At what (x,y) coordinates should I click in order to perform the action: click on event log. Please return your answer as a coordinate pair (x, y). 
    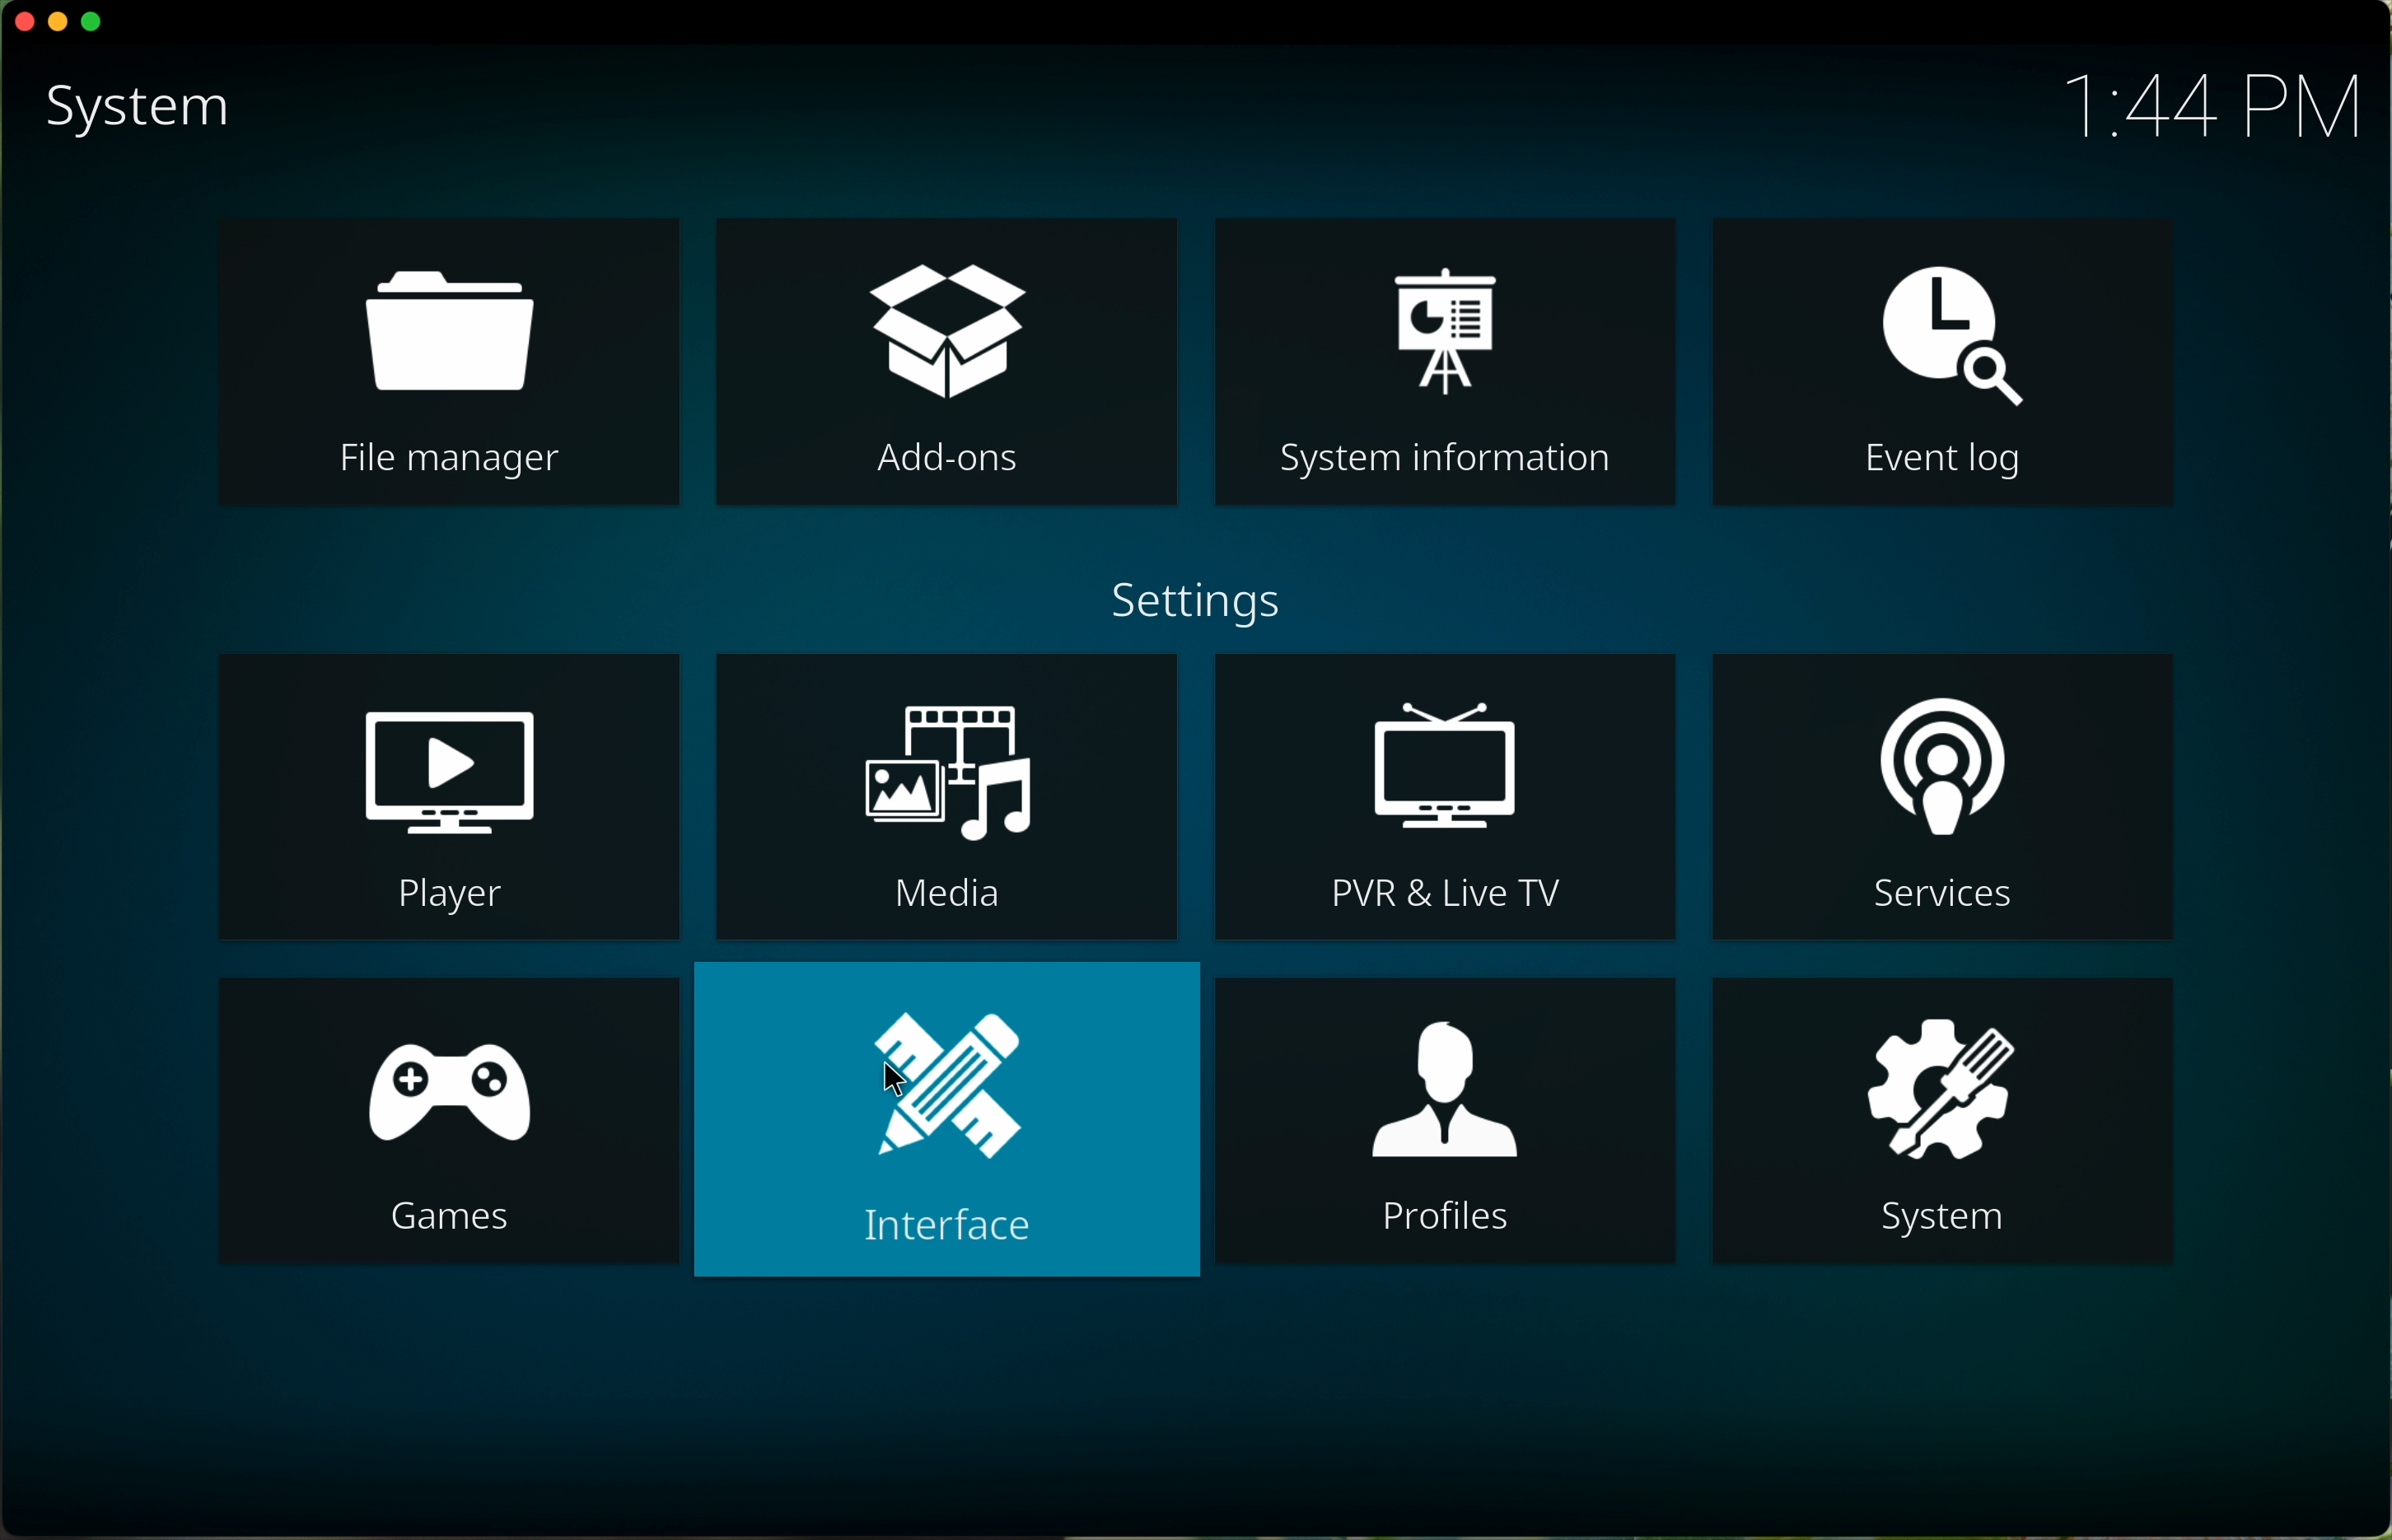
    Looking at the image, I should click on (1940, 360).